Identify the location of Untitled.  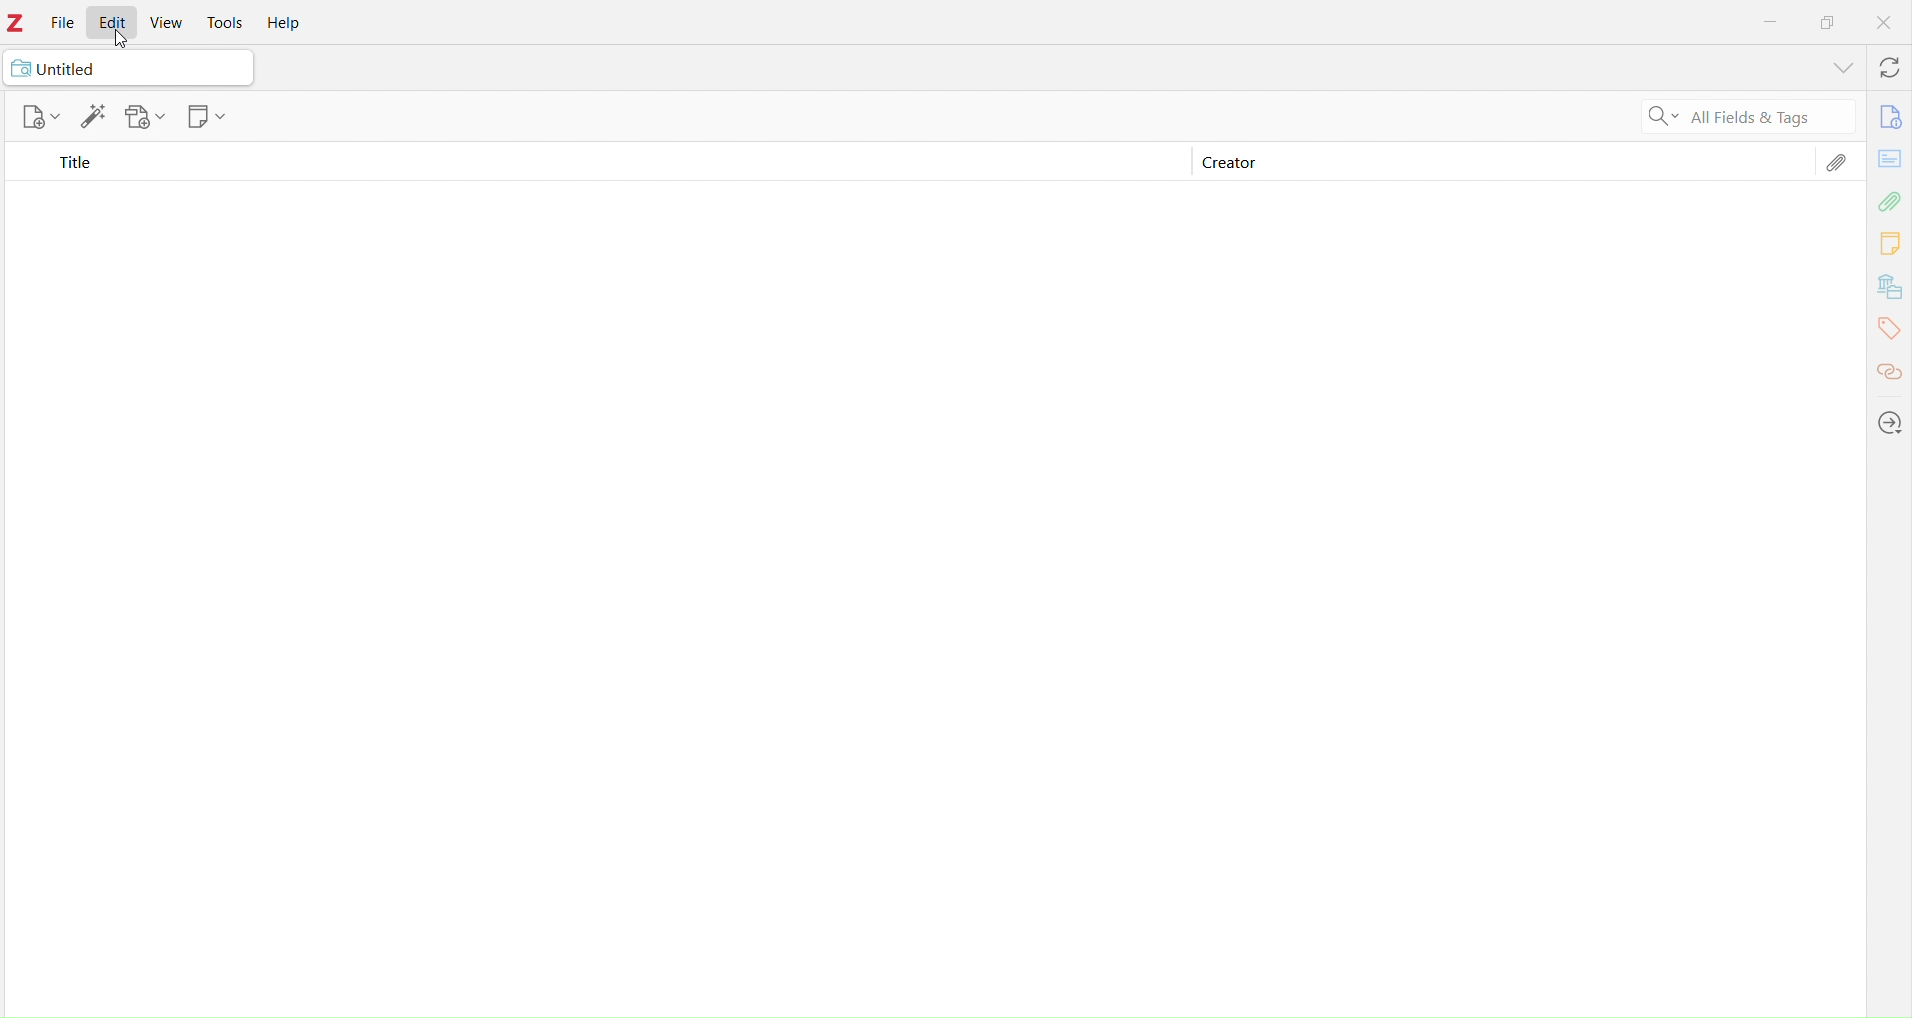
(130, 69).